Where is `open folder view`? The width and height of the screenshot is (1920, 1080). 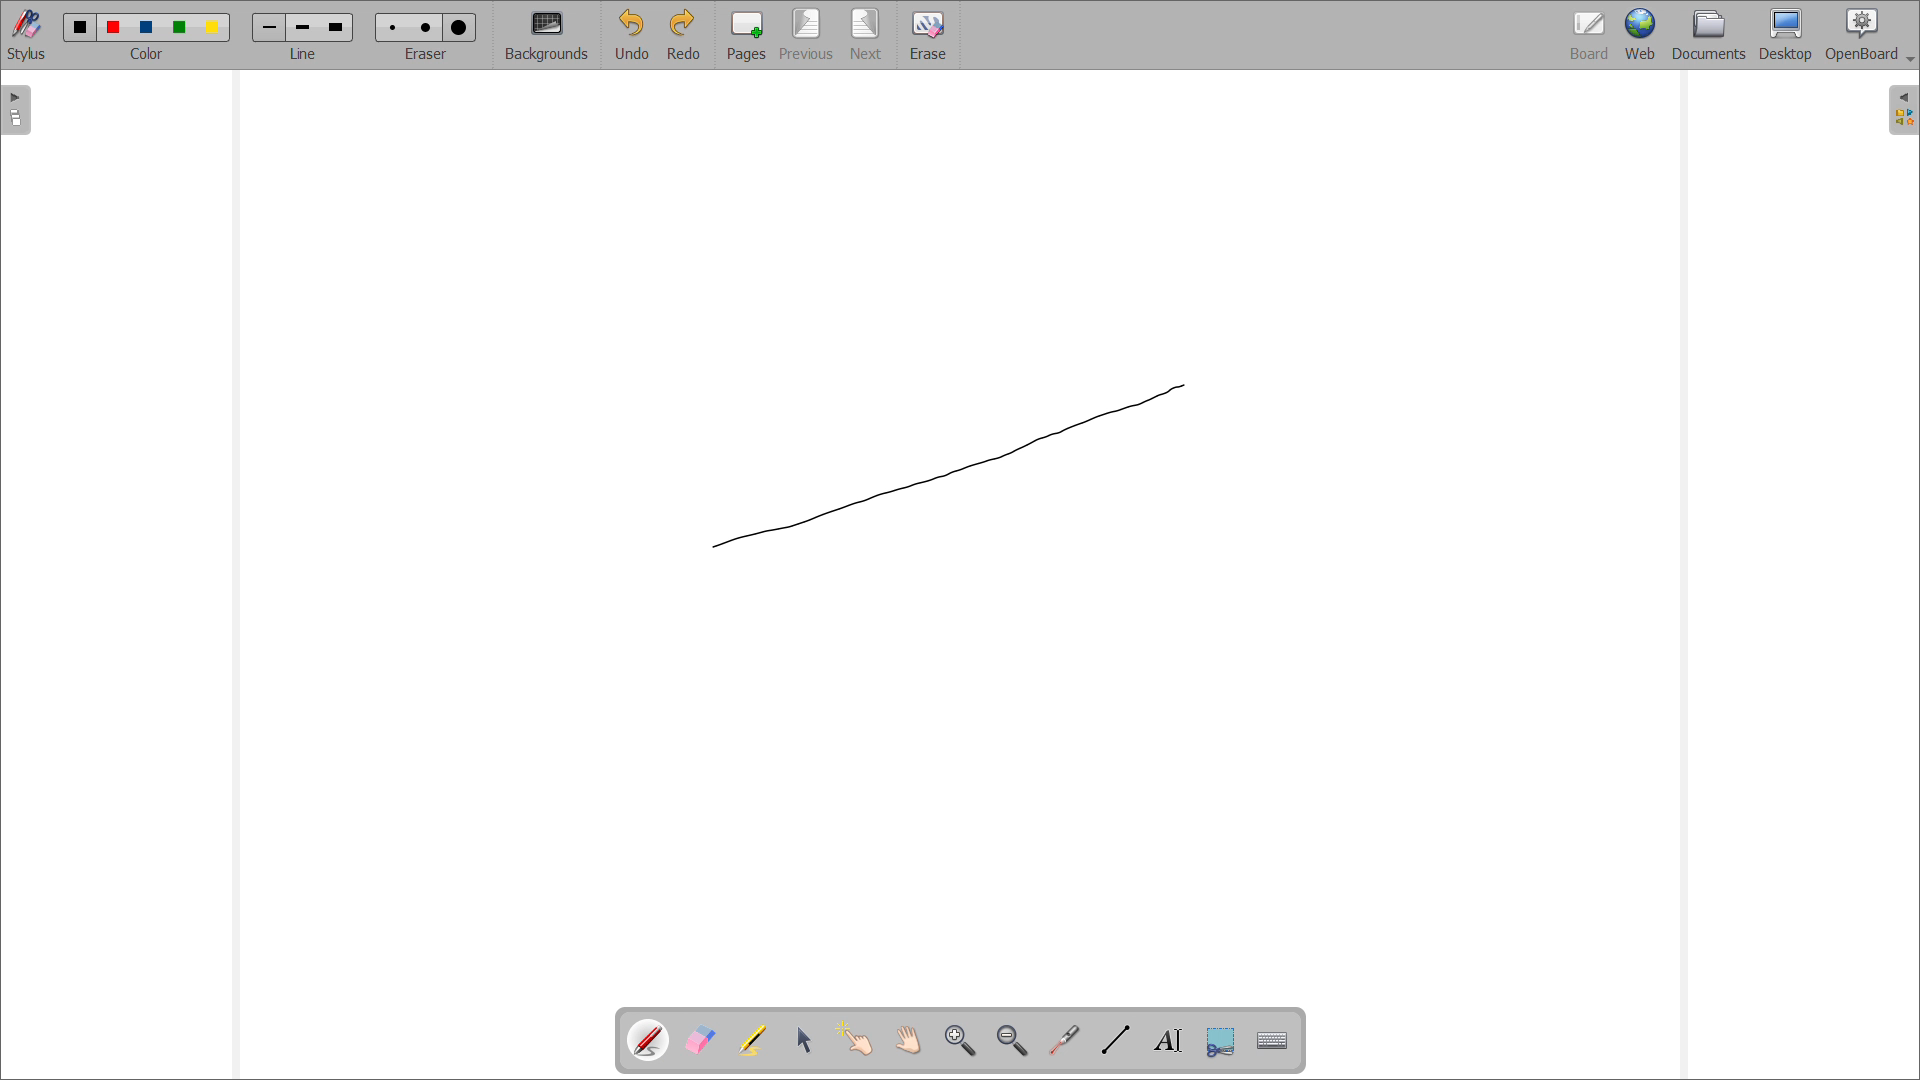 open folder view is located at coordinates (1903, 110).